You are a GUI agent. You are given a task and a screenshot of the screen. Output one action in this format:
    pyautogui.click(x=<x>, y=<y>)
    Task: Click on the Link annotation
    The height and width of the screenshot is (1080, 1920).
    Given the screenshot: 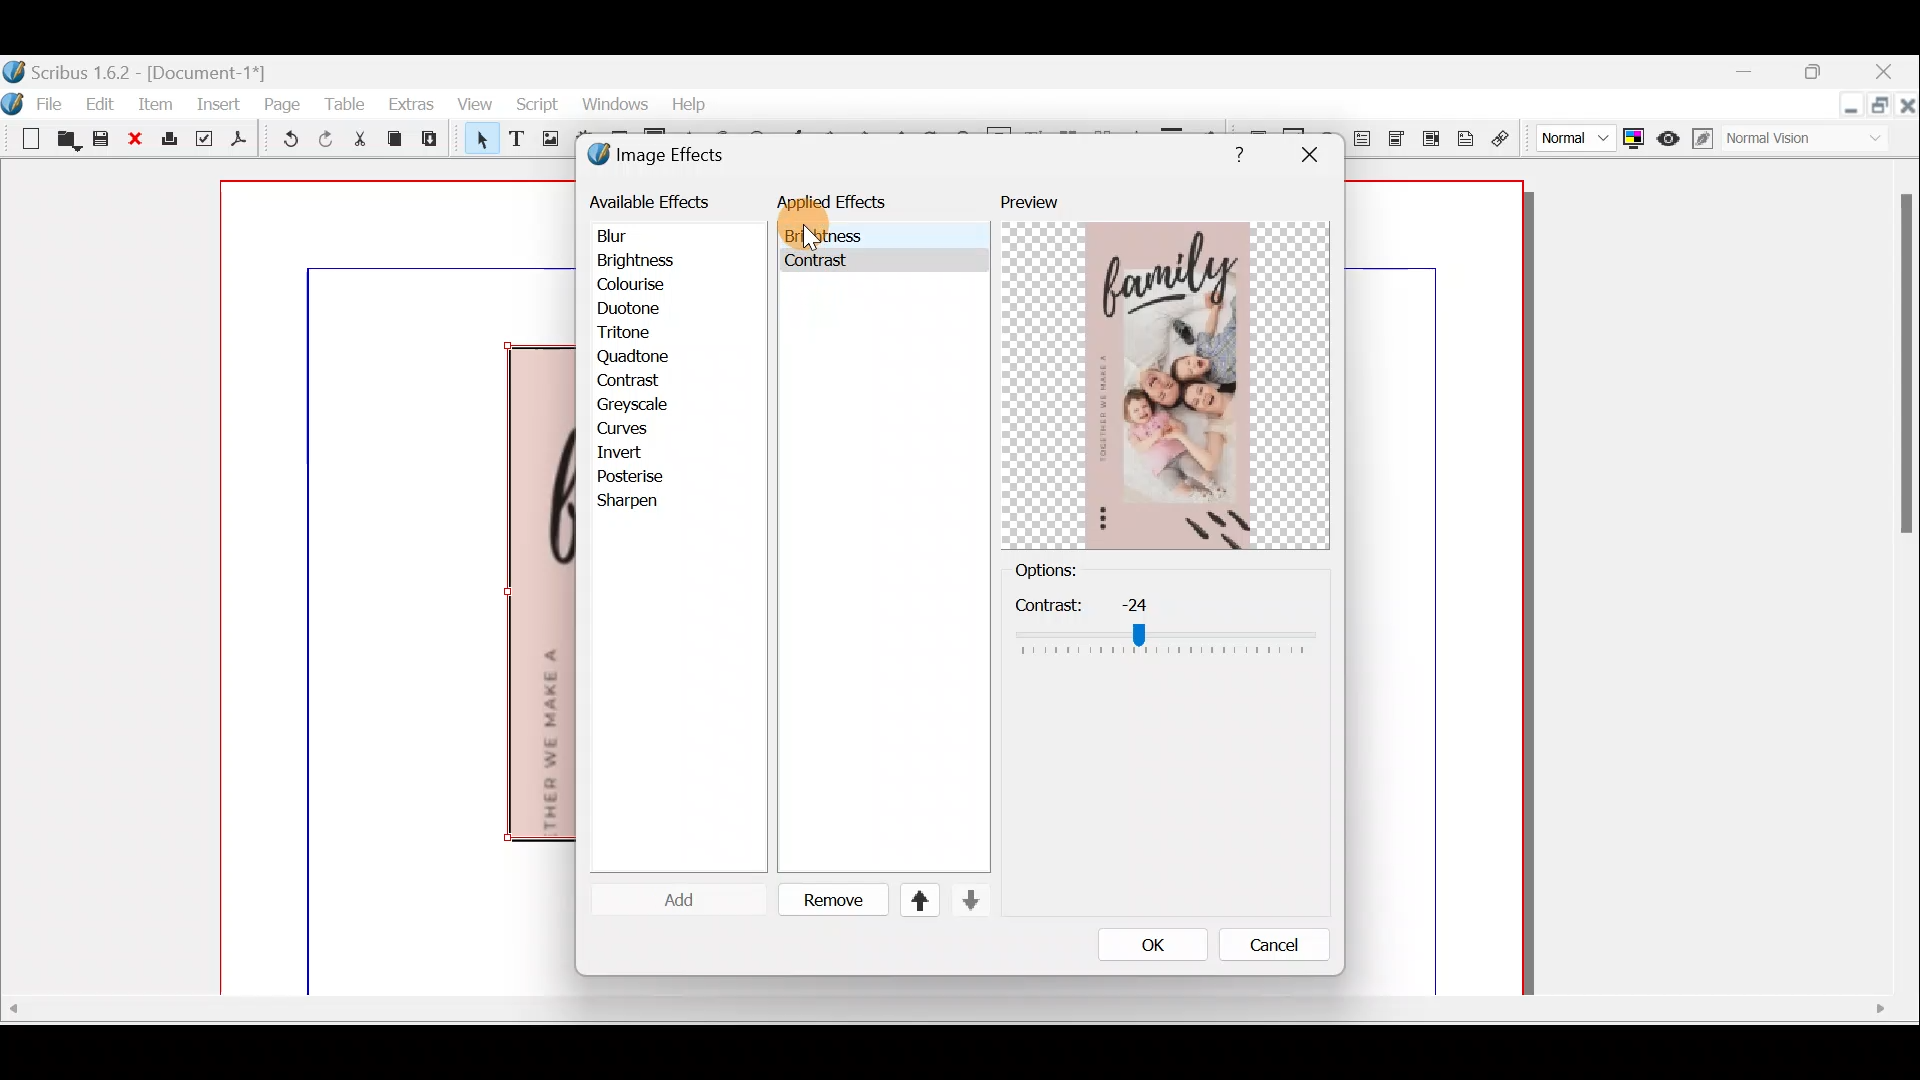 What is the action you would take?
    pyautogui.click(x=1503, y=139)
    